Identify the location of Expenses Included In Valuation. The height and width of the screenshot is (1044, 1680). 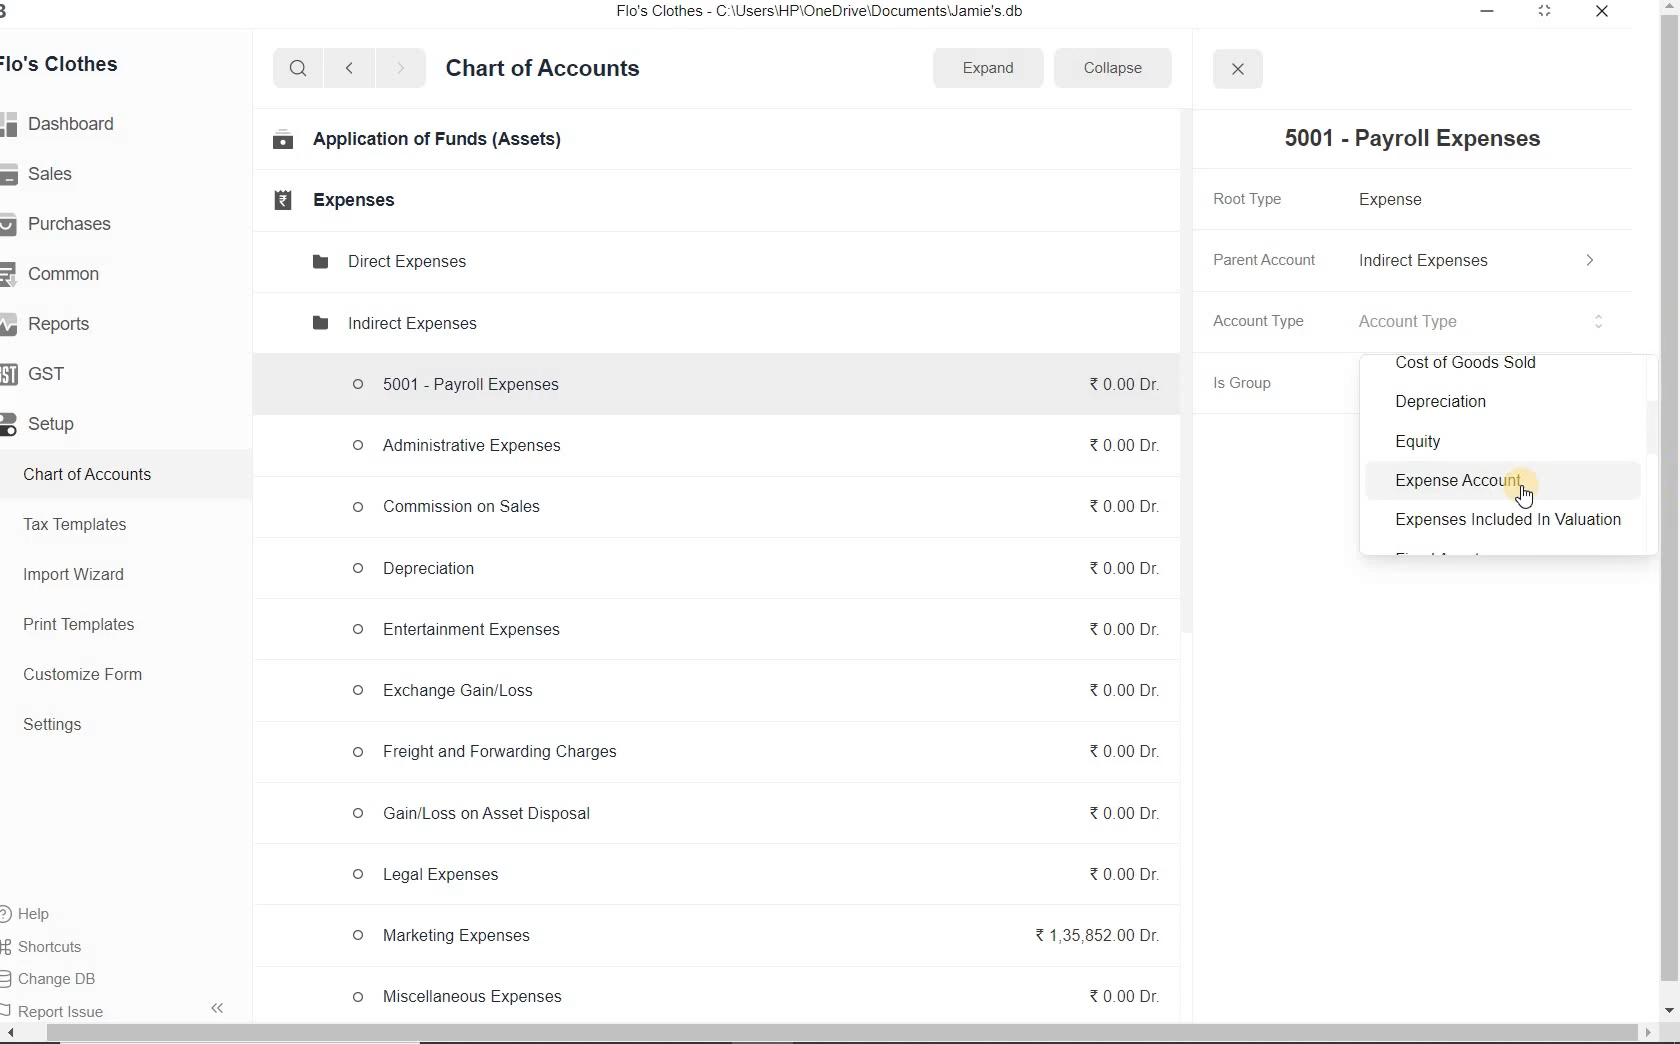
(1508, 523).